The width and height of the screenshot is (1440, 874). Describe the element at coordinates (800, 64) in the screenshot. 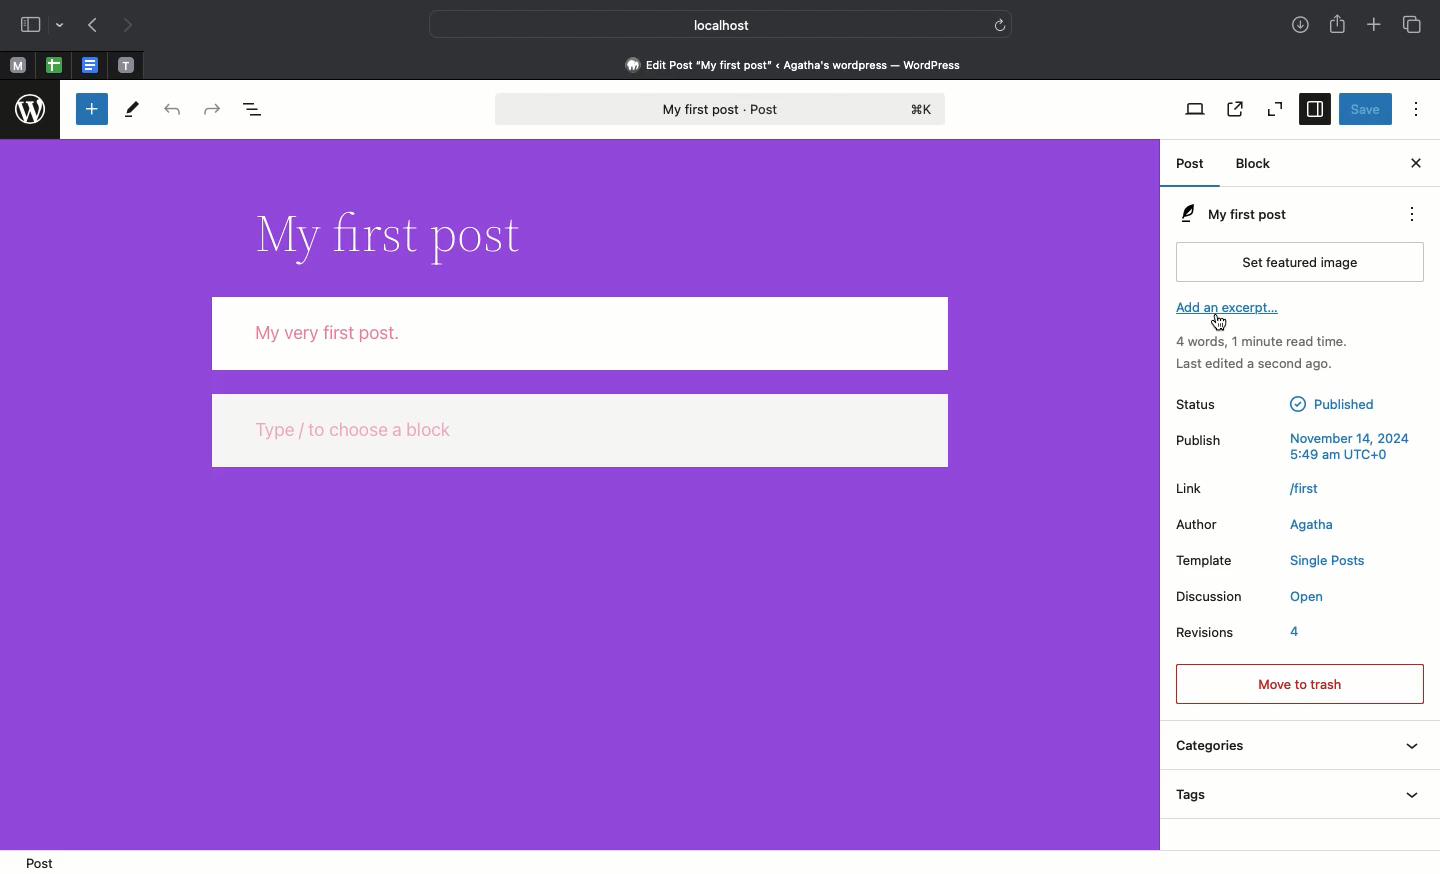

I see `Edit Post "My first post” « Agatha's wordpress — WordPress` at that location.